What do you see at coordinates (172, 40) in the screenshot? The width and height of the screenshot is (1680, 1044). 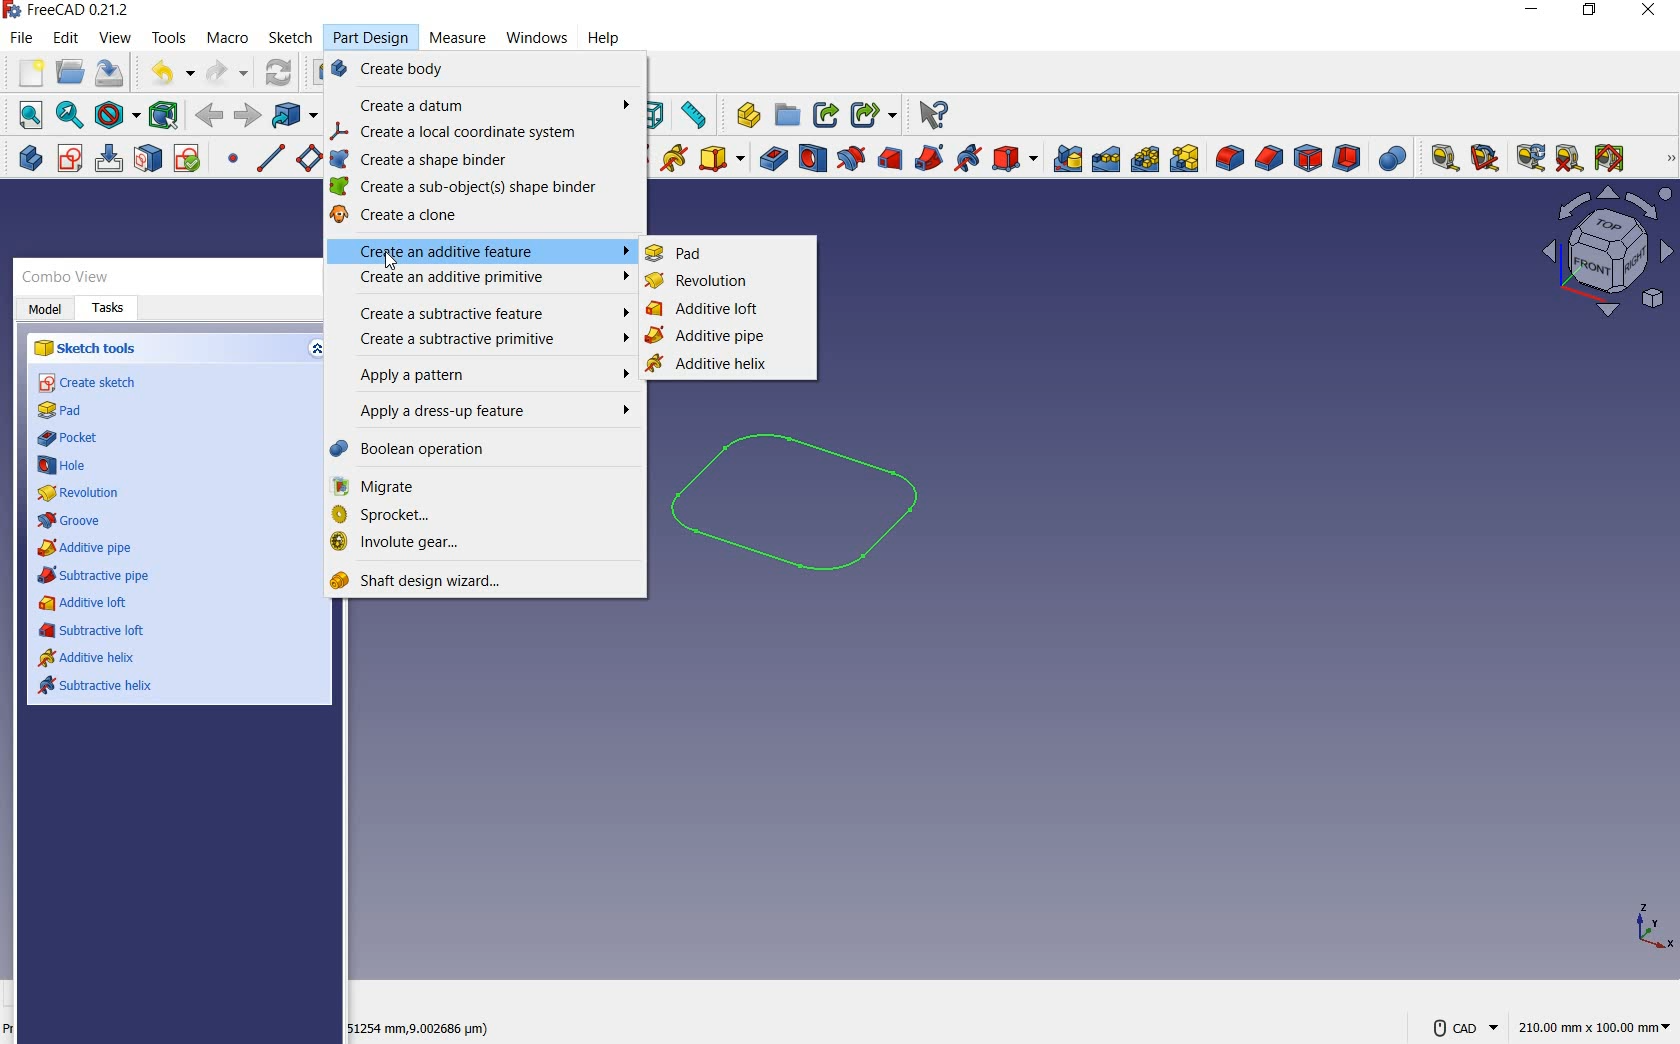 I see `tools` at bounding box center [172, 40].